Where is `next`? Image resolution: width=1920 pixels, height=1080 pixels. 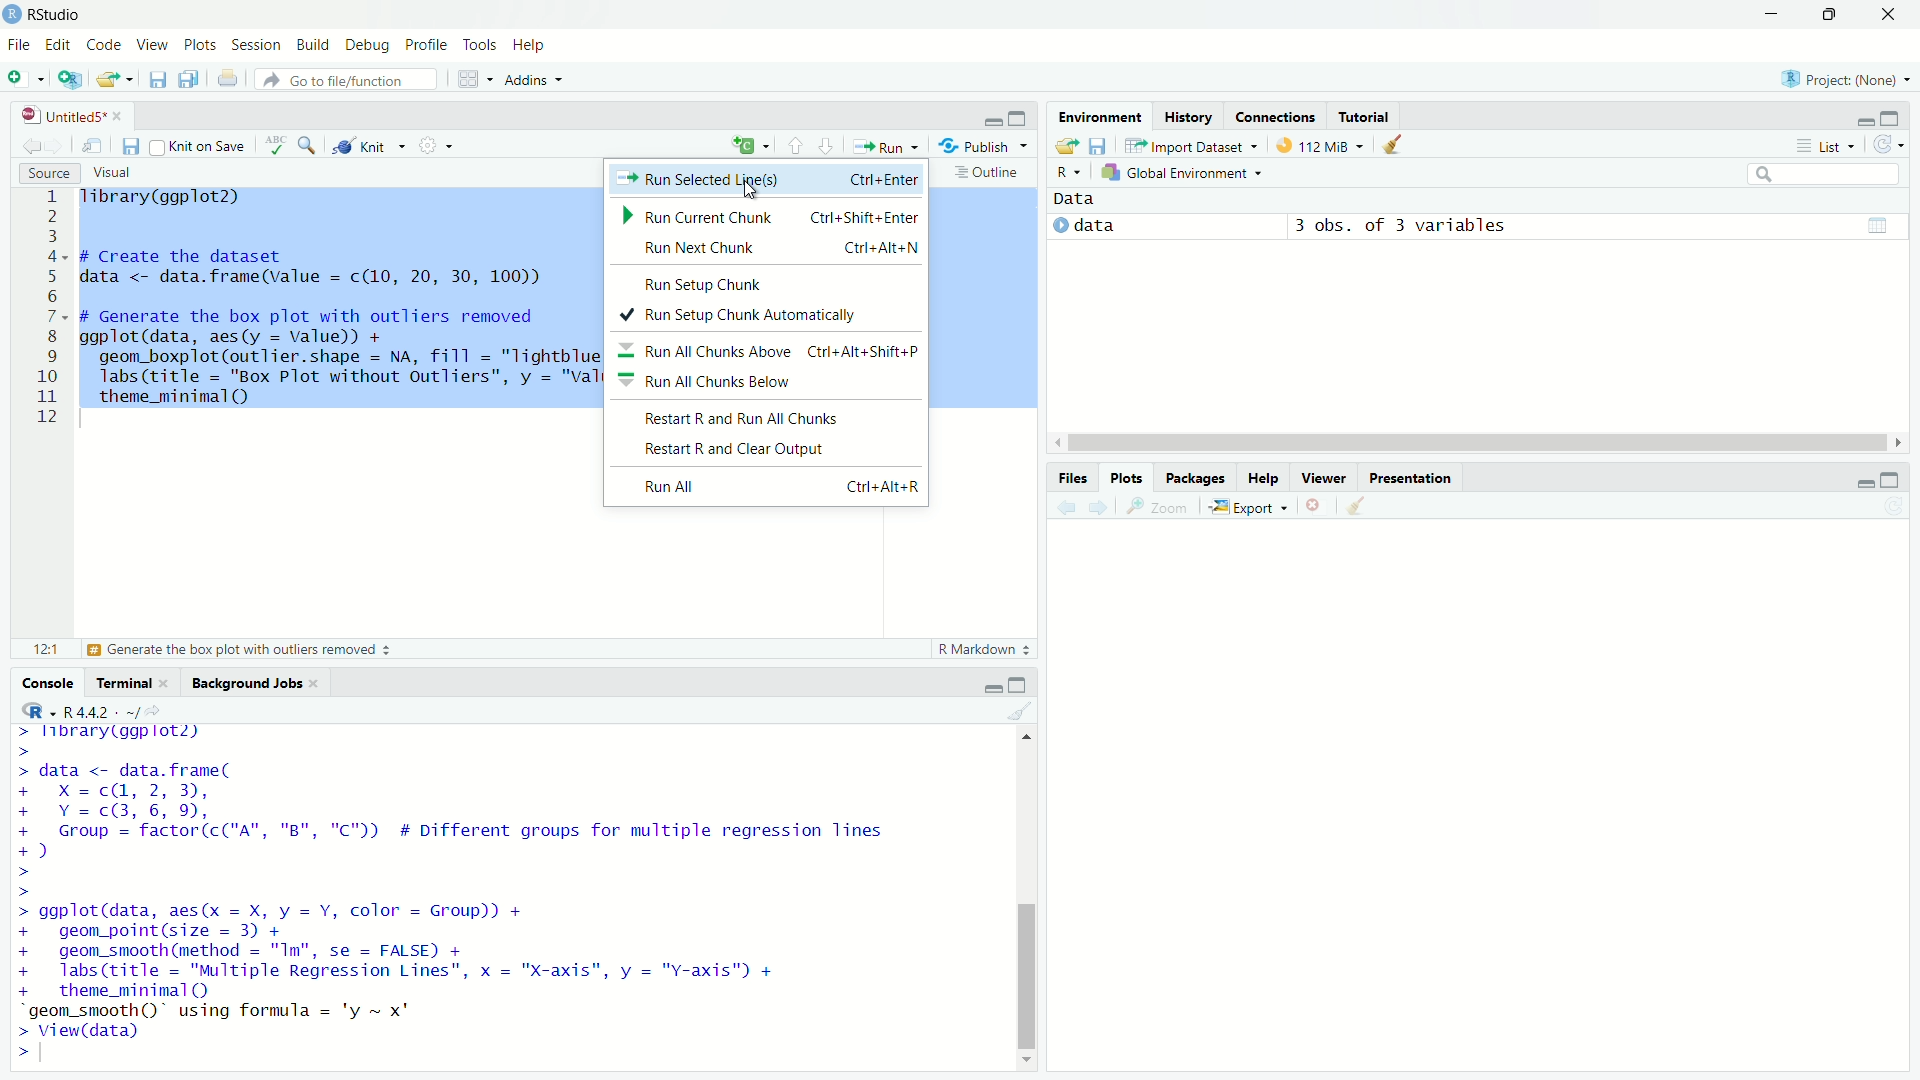
next is located at coordinates (1107, 511).